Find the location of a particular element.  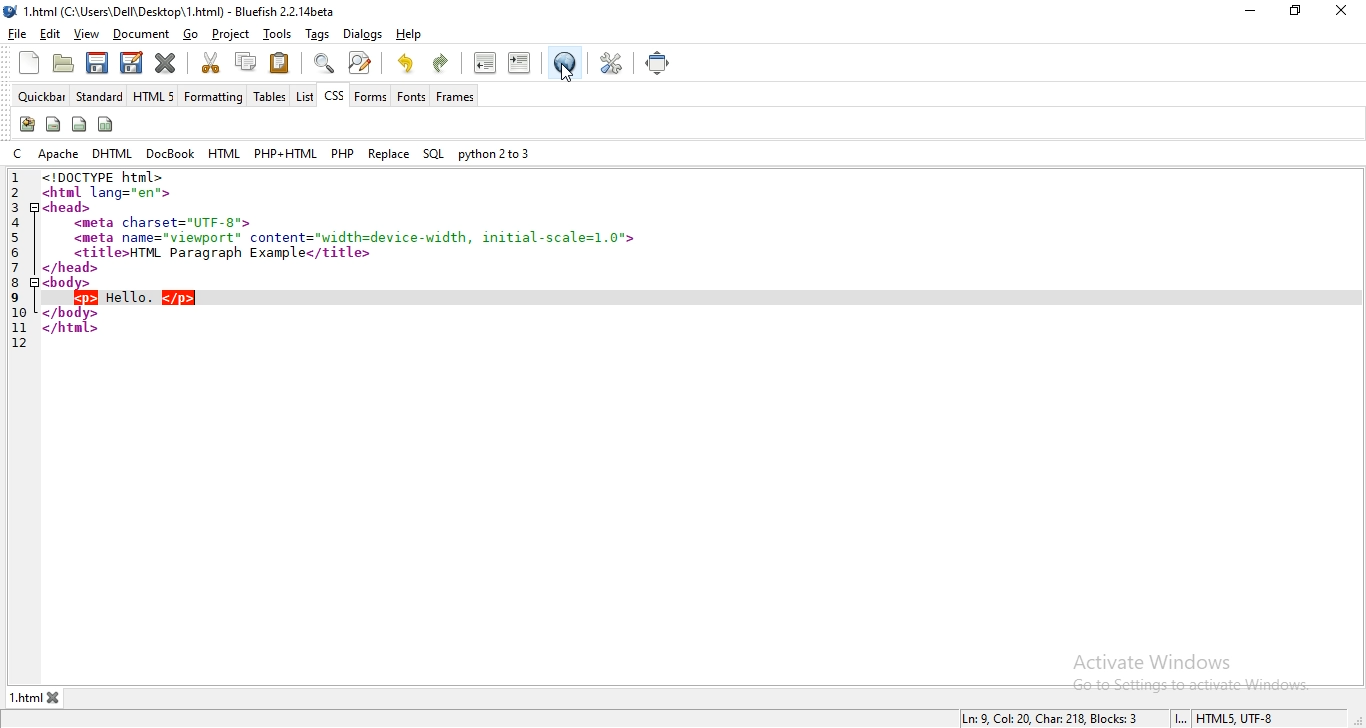

full screen is located at coordinates (659, 61).